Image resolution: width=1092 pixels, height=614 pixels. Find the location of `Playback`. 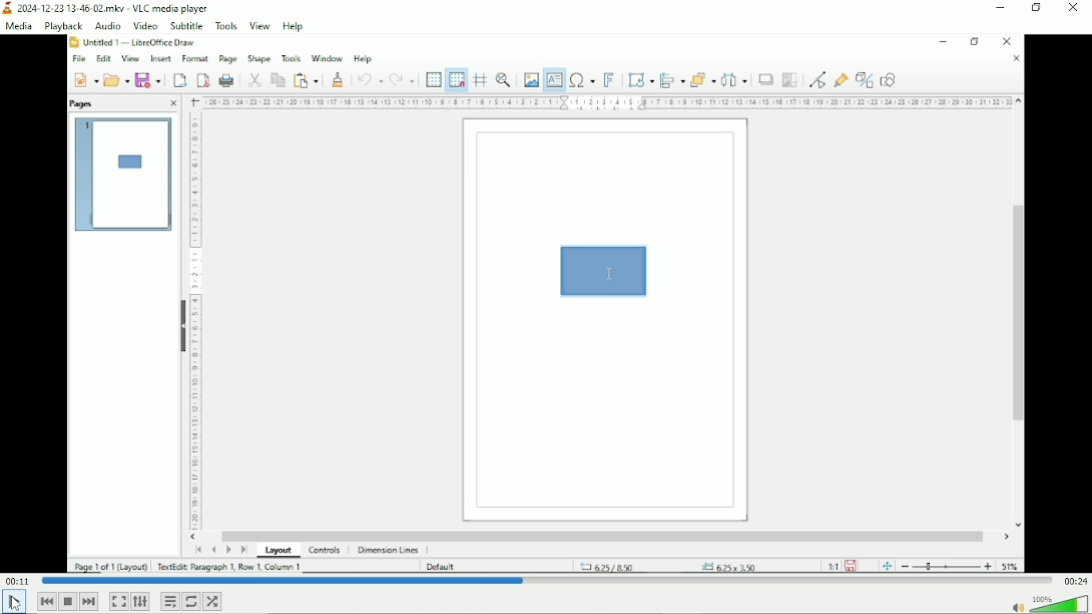

Playback is located at coordinates (62, 26).